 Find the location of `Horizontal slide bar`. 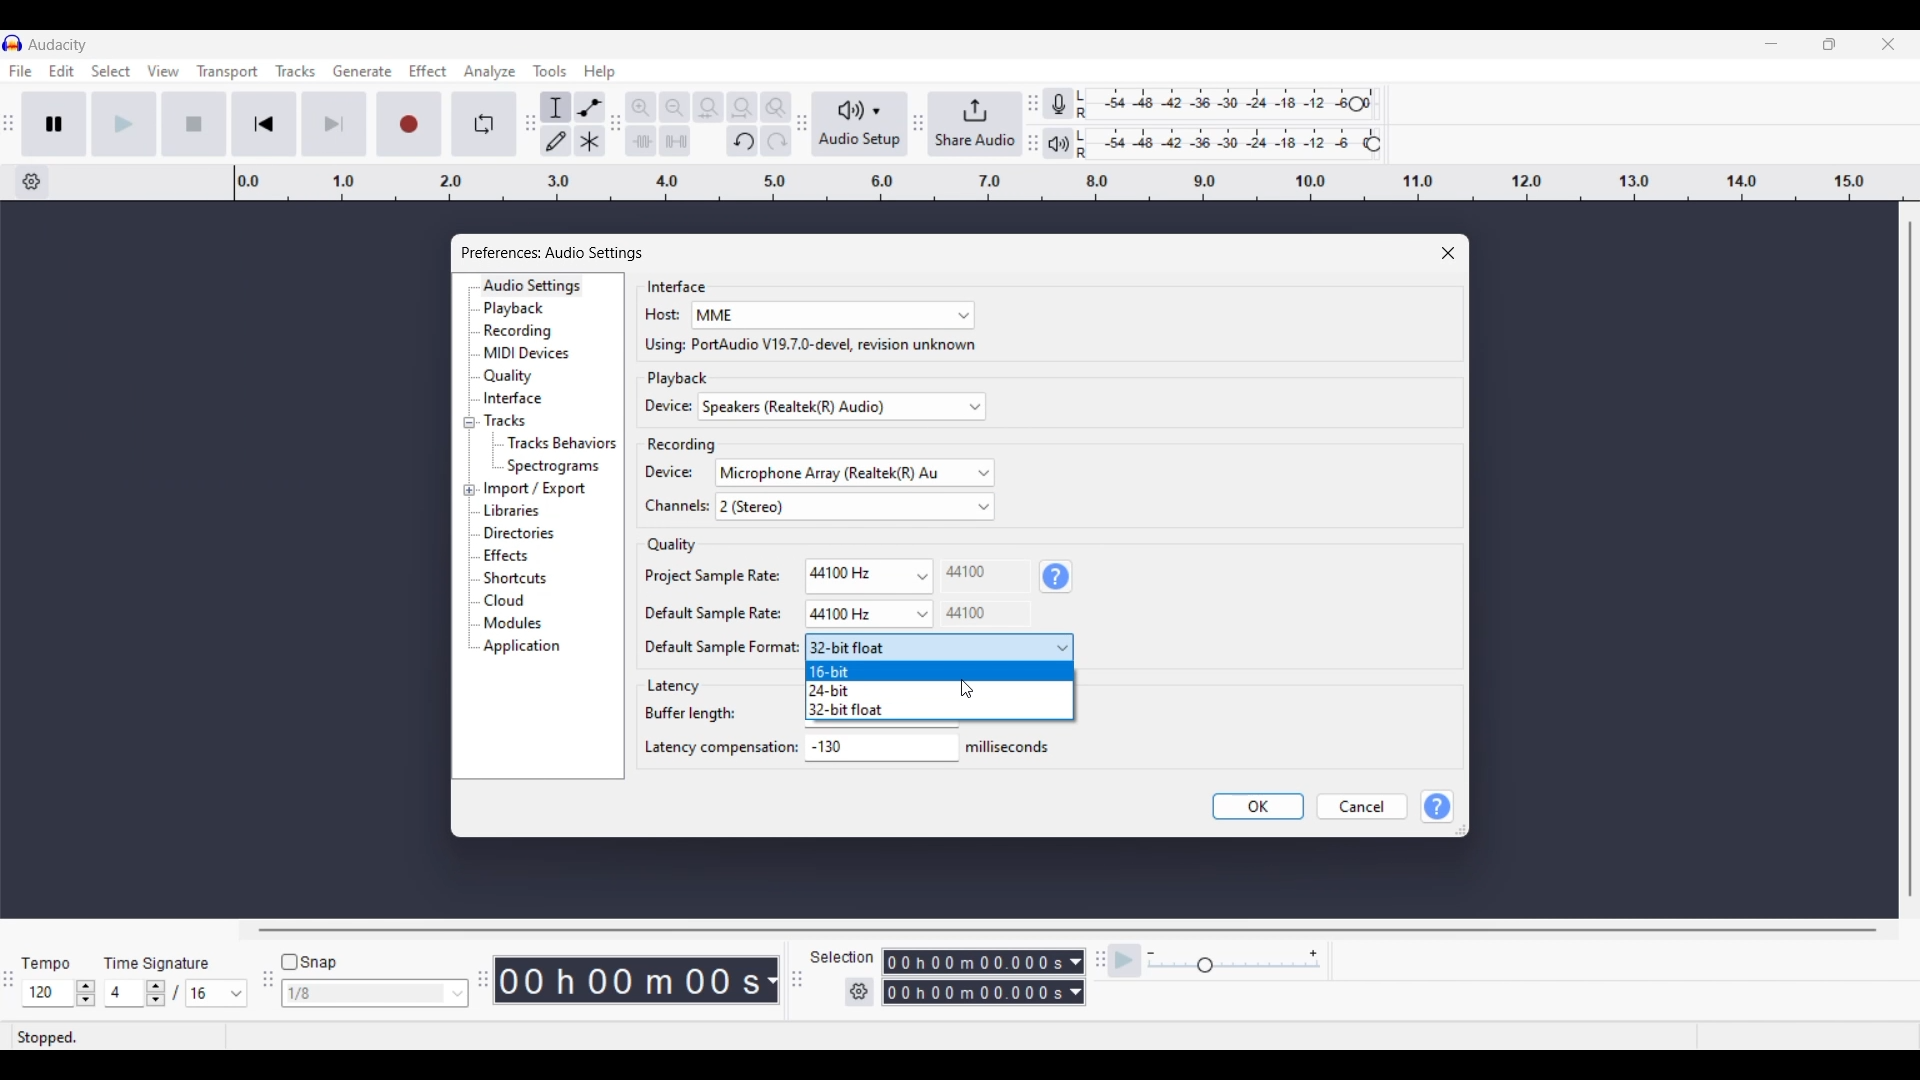

Horizontal slide bar is located at coordinates (1068, 930).